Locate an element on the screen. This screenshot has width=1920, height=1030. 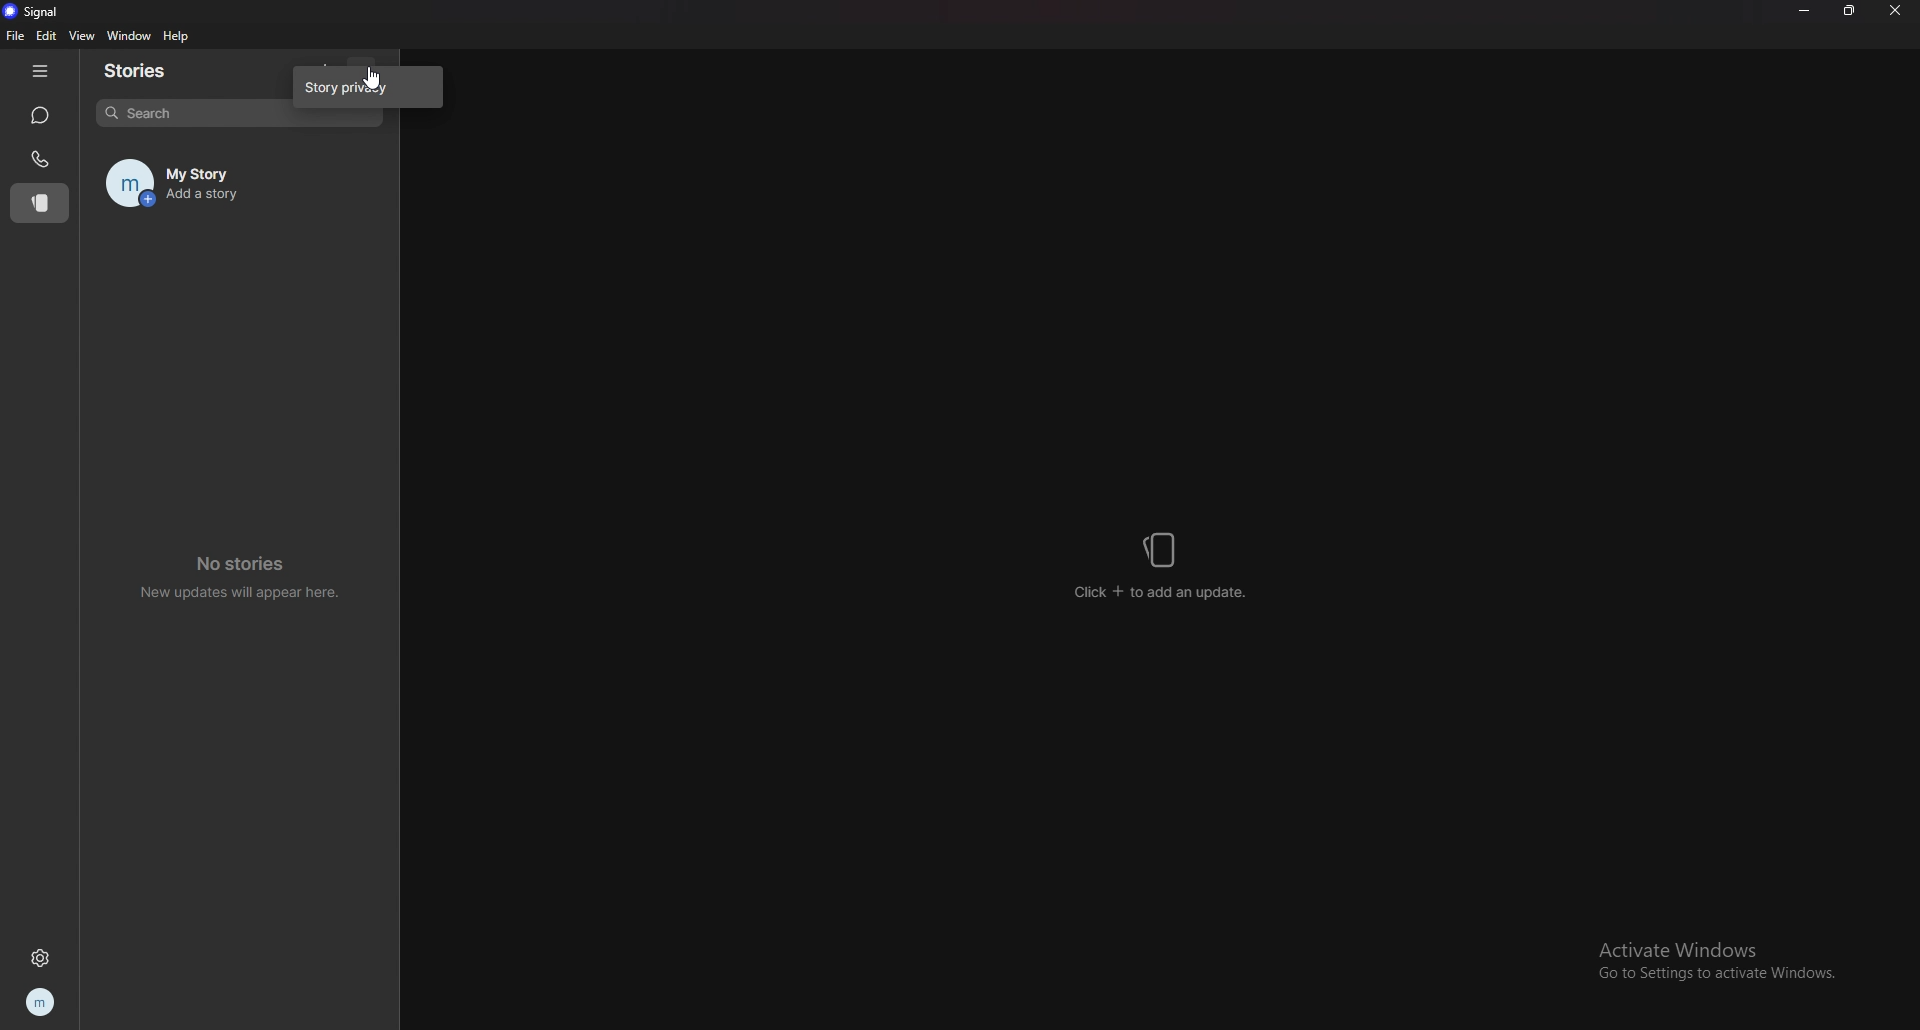
No stories is located at coordinates (248, 562).